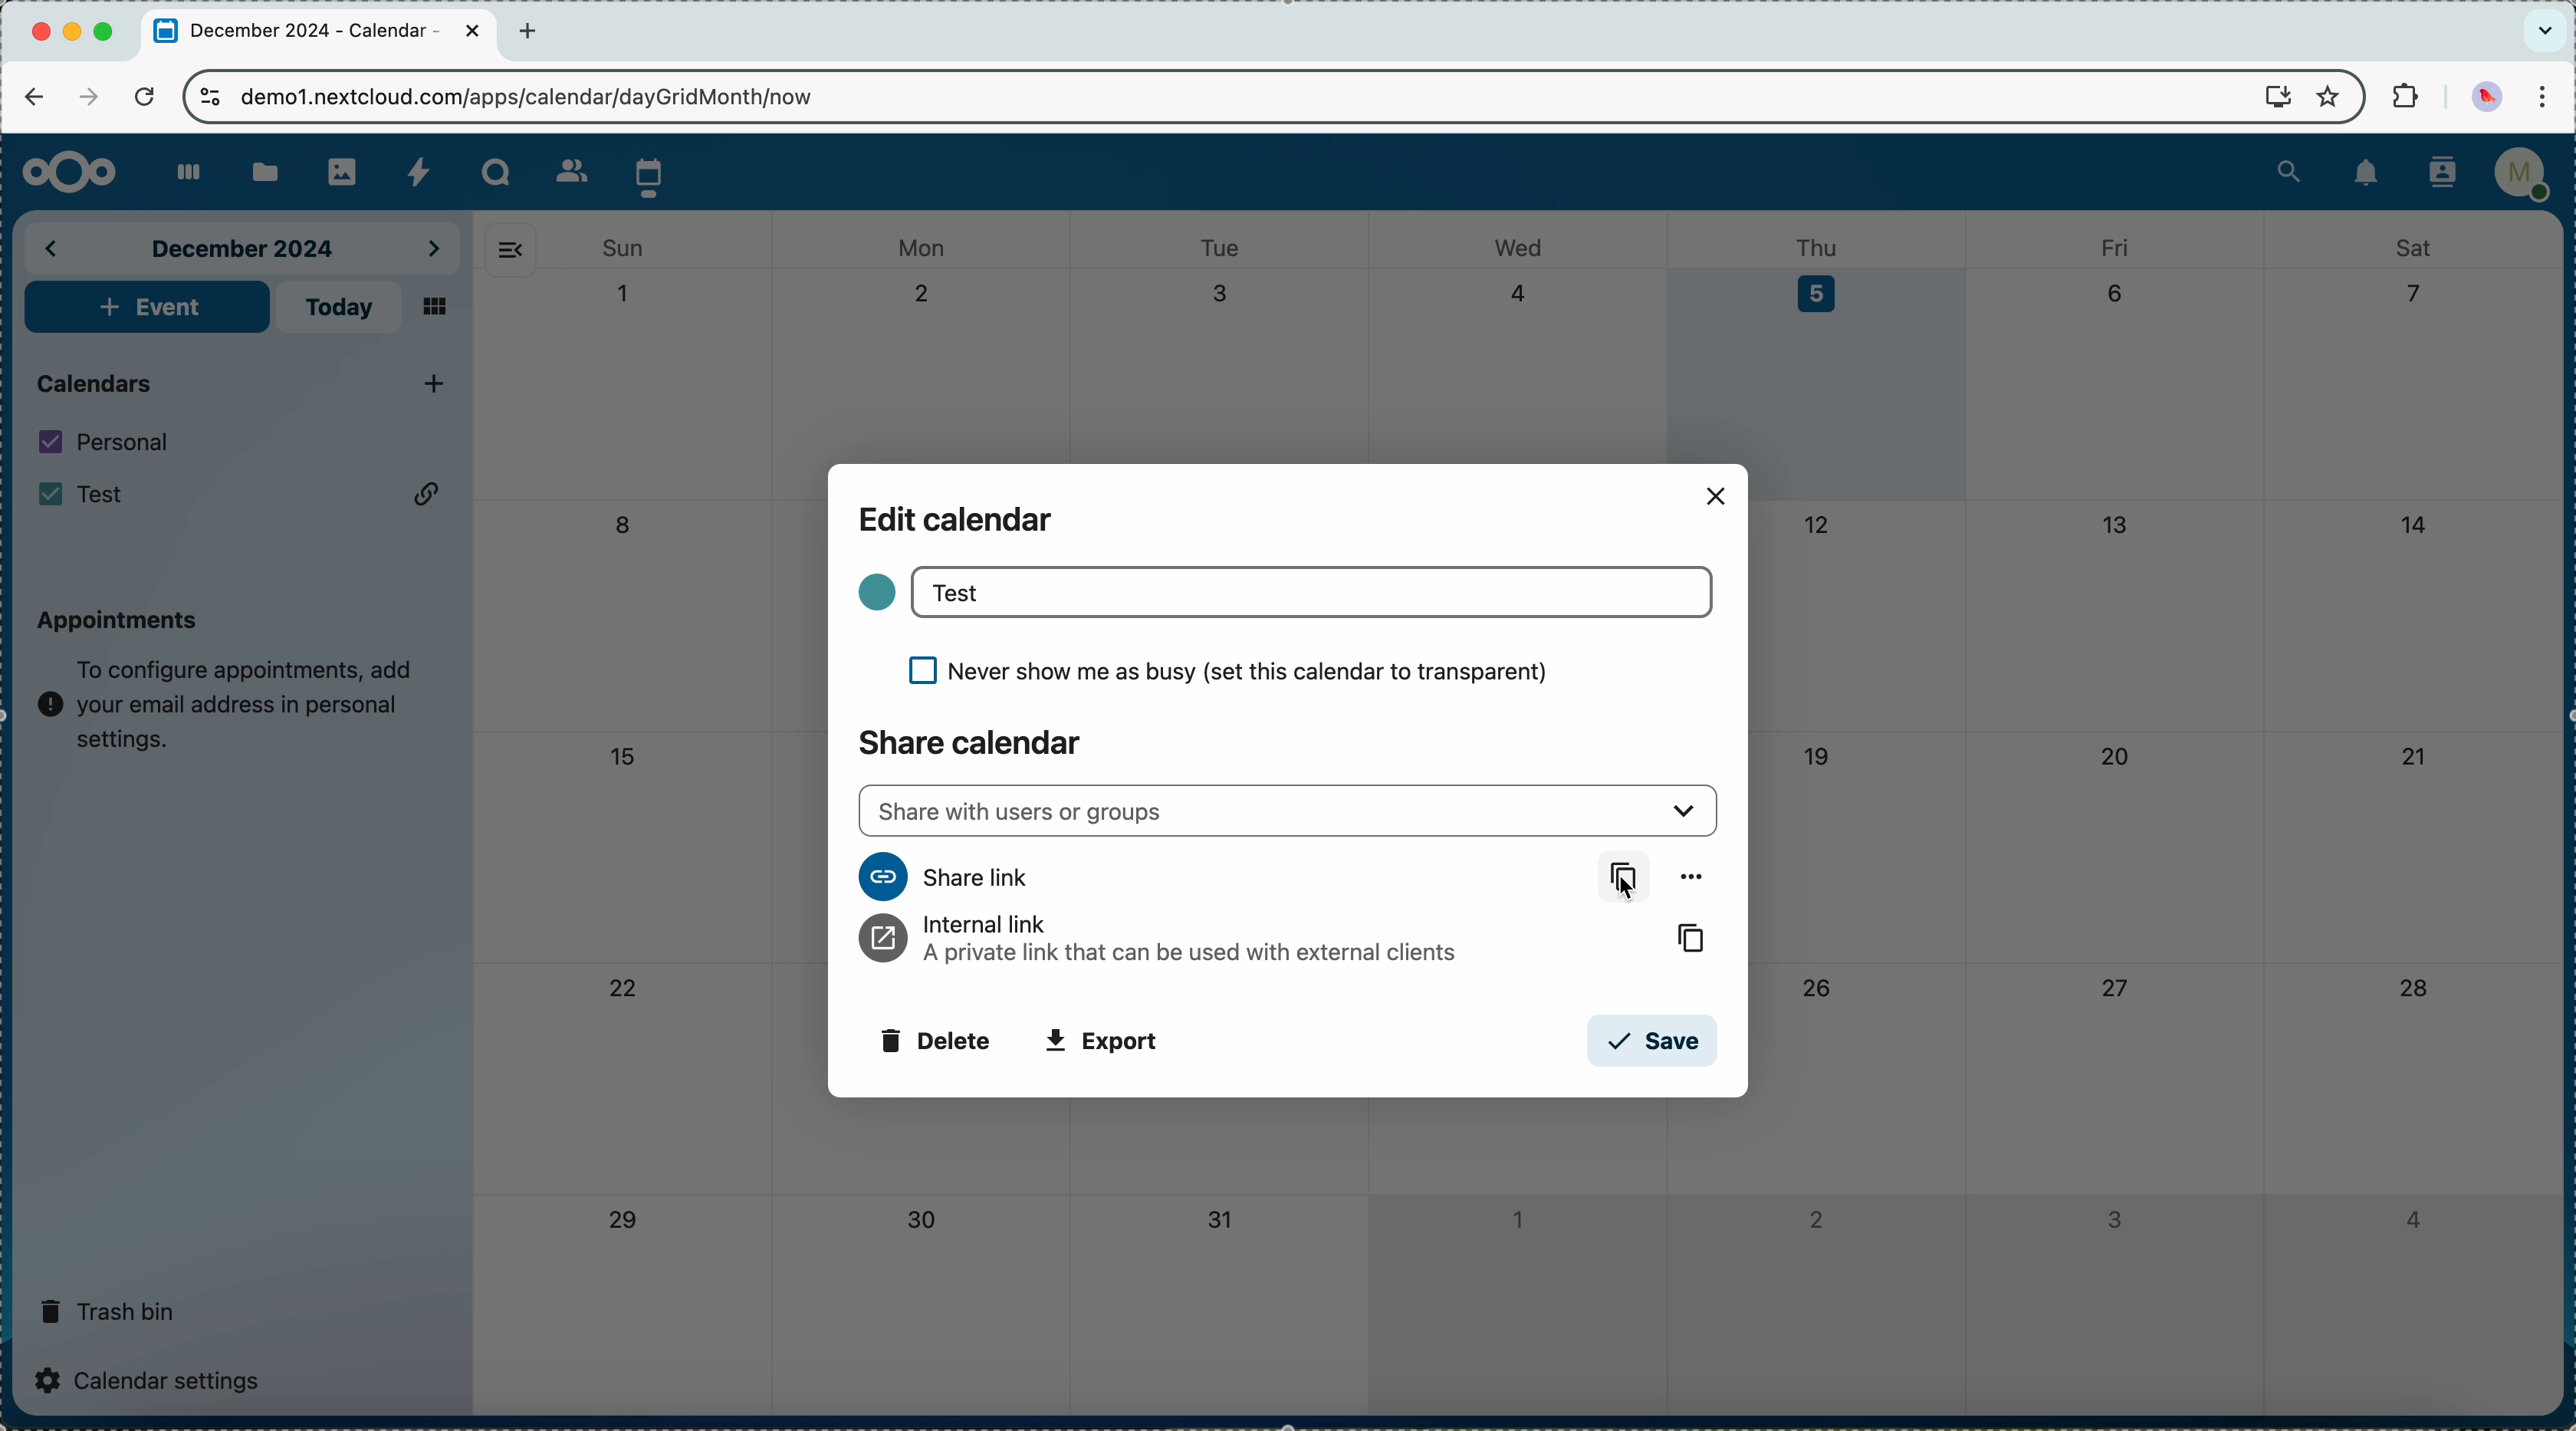 This screenshot has height=1431, width=2576. What do you see at coordinates (2413, 990) in the screenshot?
I see `28` at bounding box center [2413, 990].